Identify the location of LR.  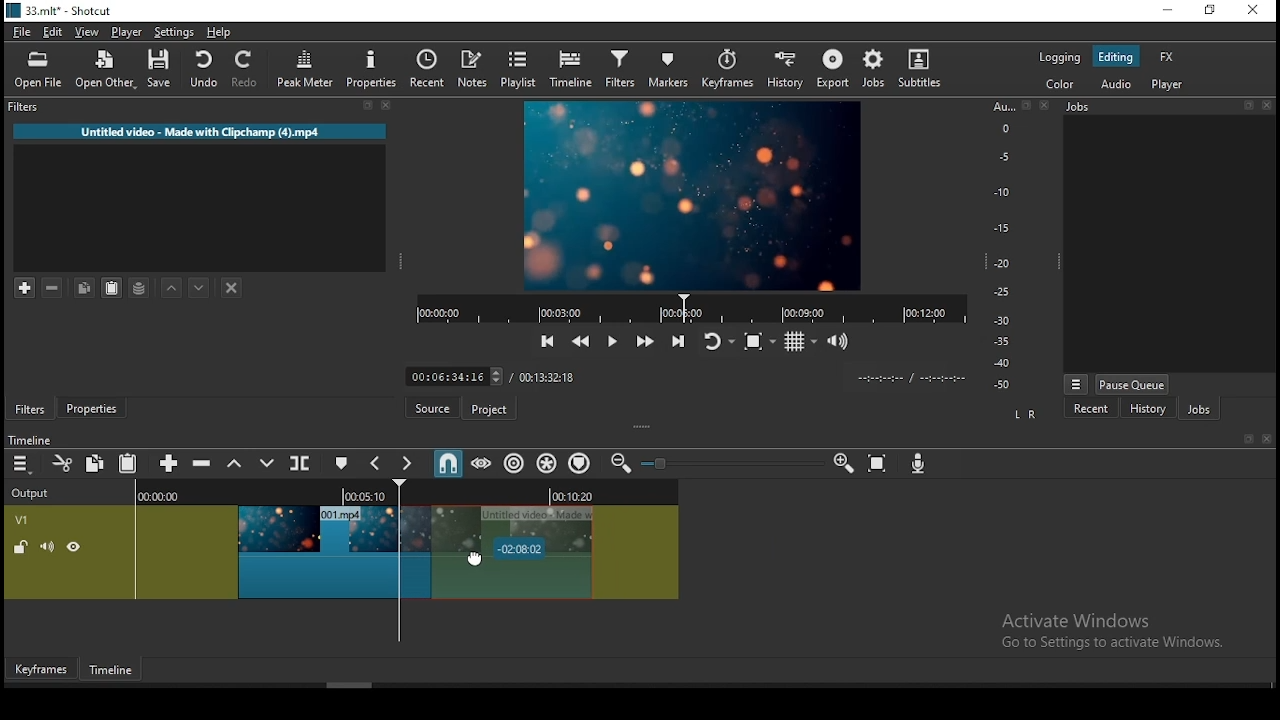
(1024, 416).